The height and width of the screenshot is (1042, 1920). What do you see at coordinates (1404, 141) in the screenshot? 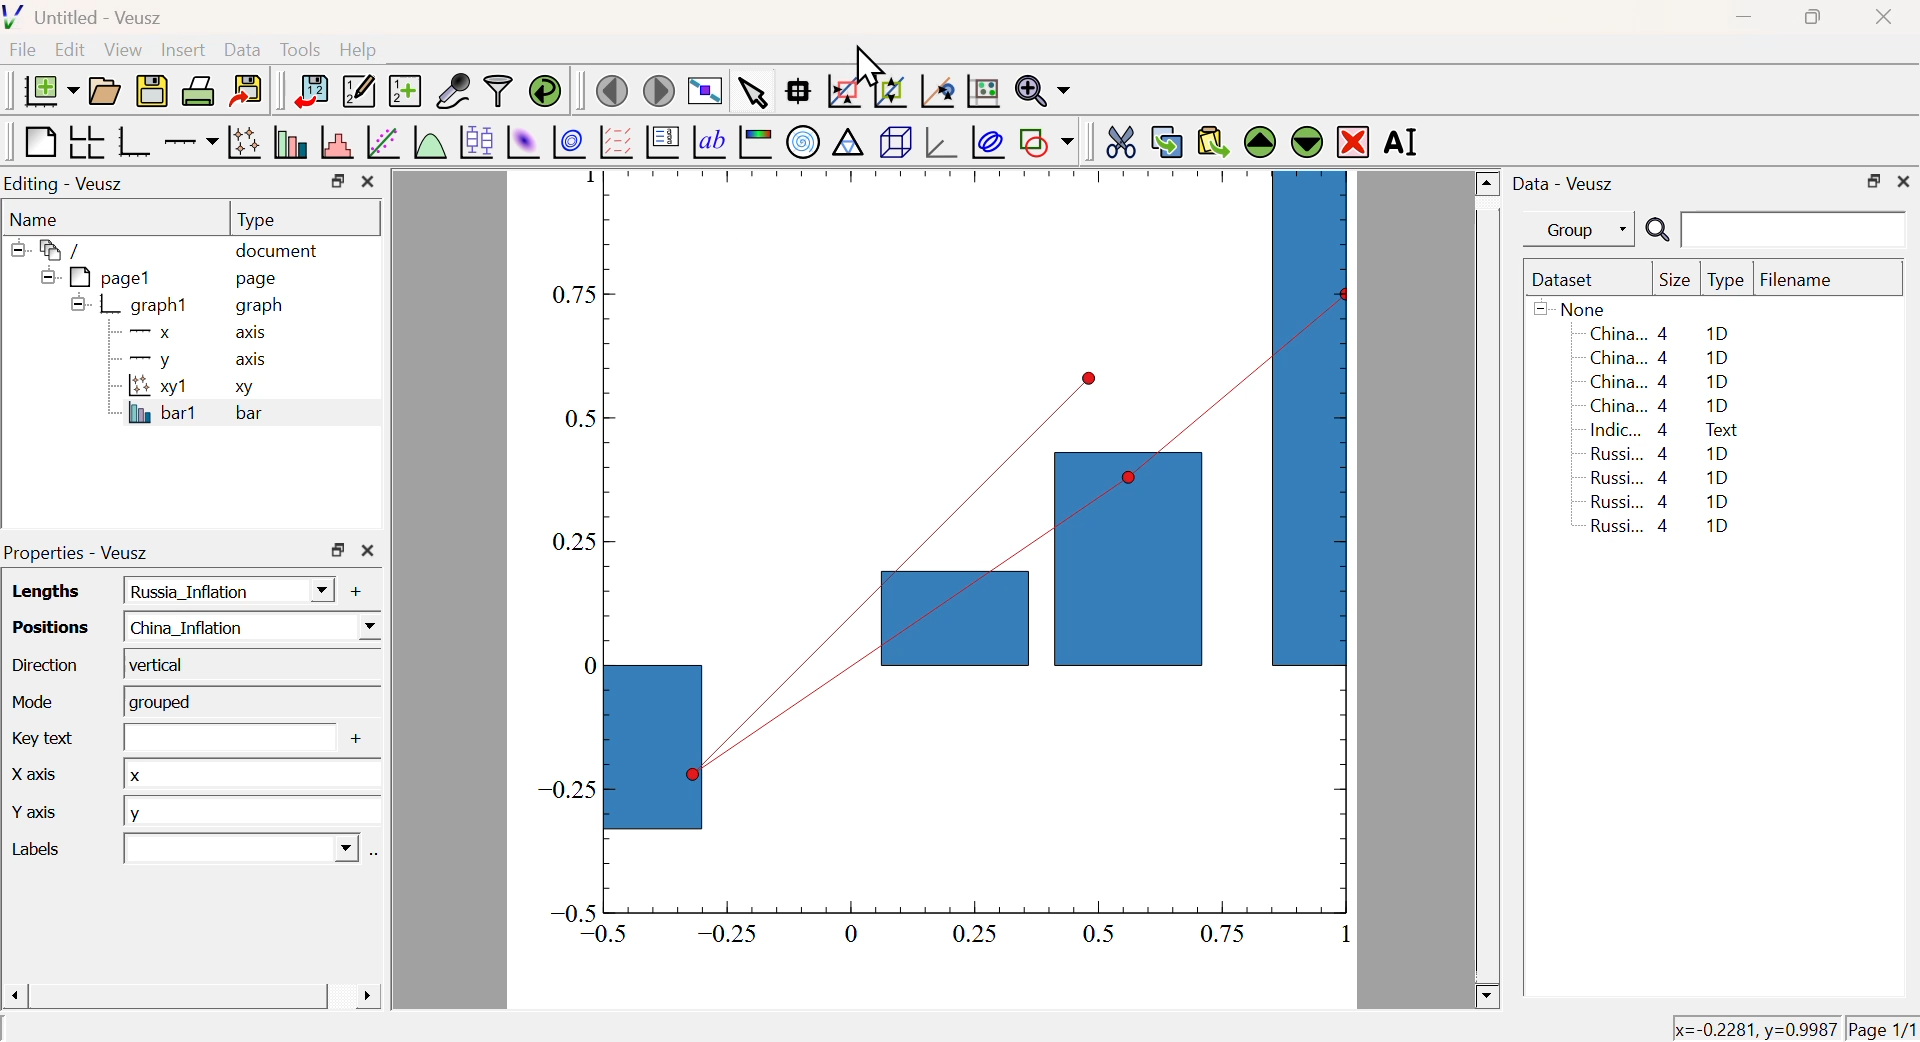
I see `Rename` at bounding box center [1404, 141].